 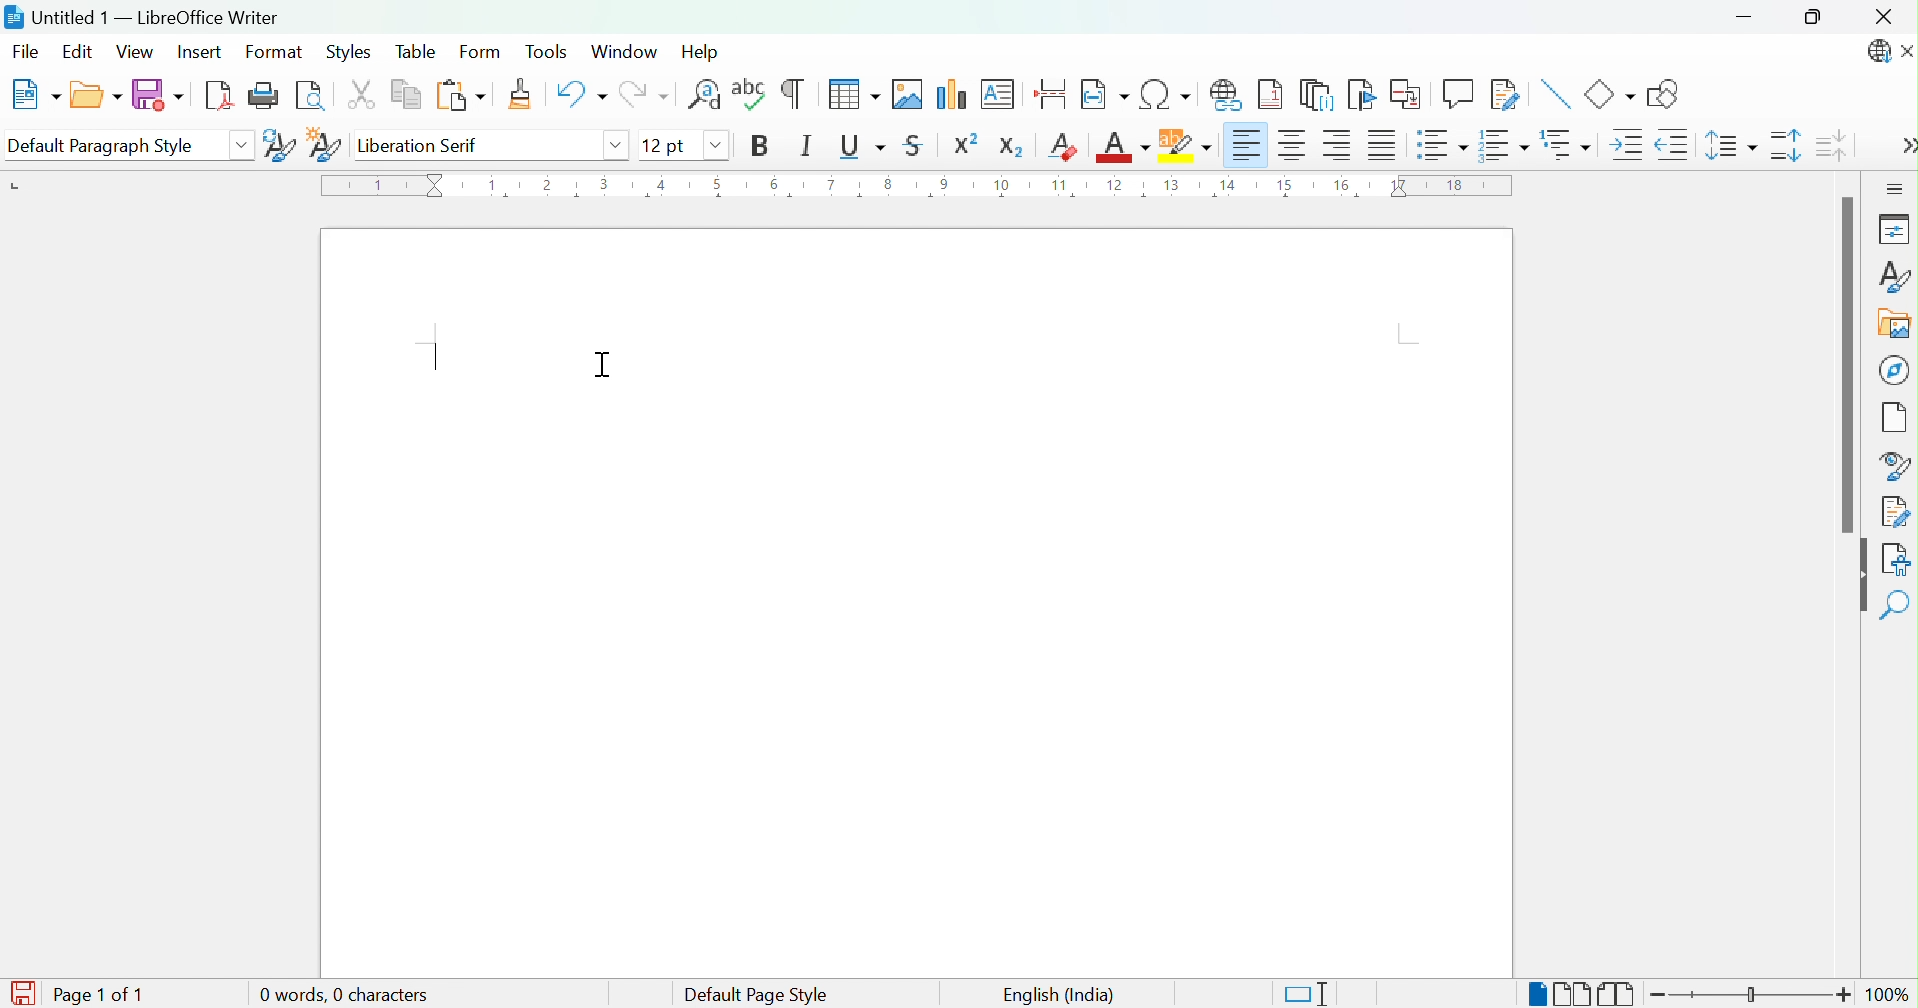 I want to click on Close, so click(x=1888, y=15).